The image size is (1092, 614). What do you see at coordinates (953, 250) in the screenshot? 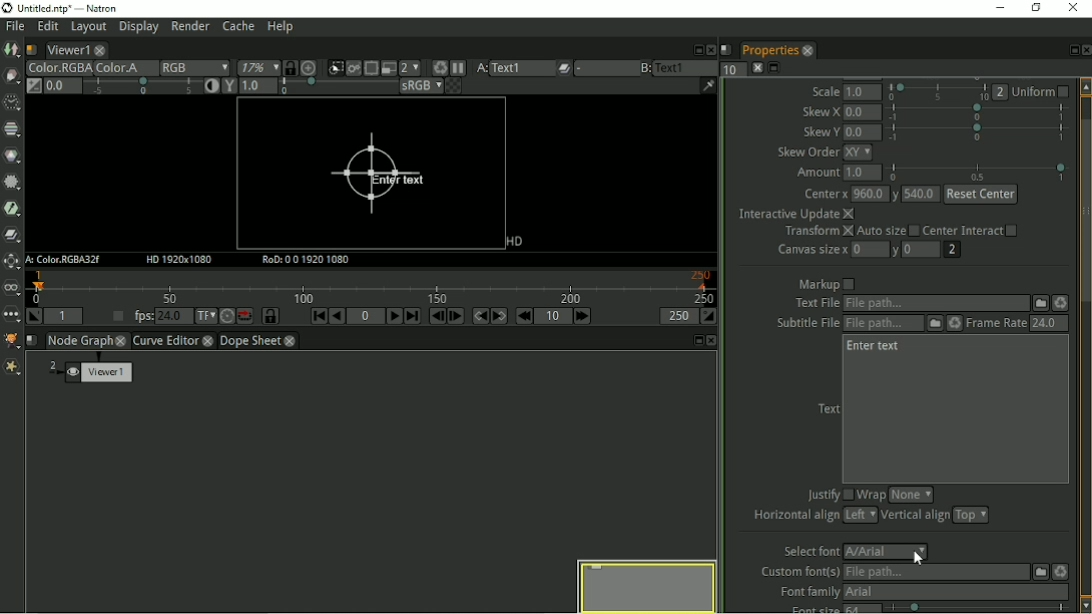
I see `2` at bounding box center [953, 250].